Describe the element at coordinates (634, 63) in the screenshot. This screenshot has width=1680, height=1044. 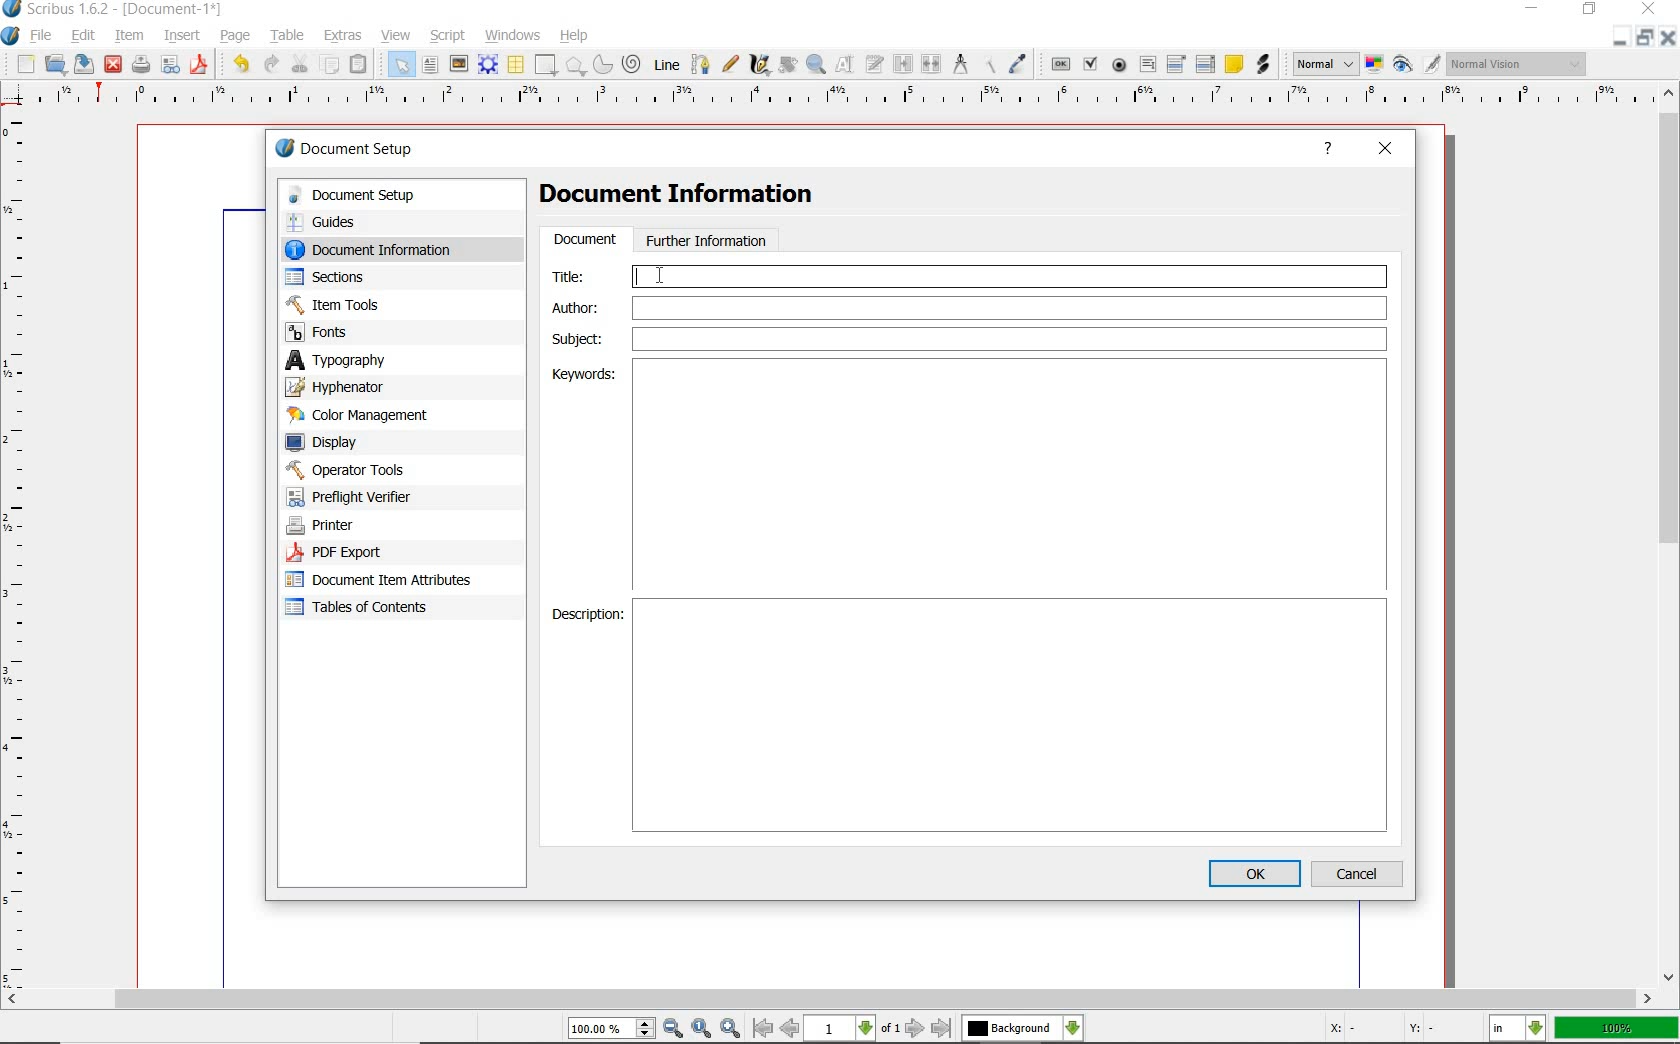
I see `spiral` at that location.